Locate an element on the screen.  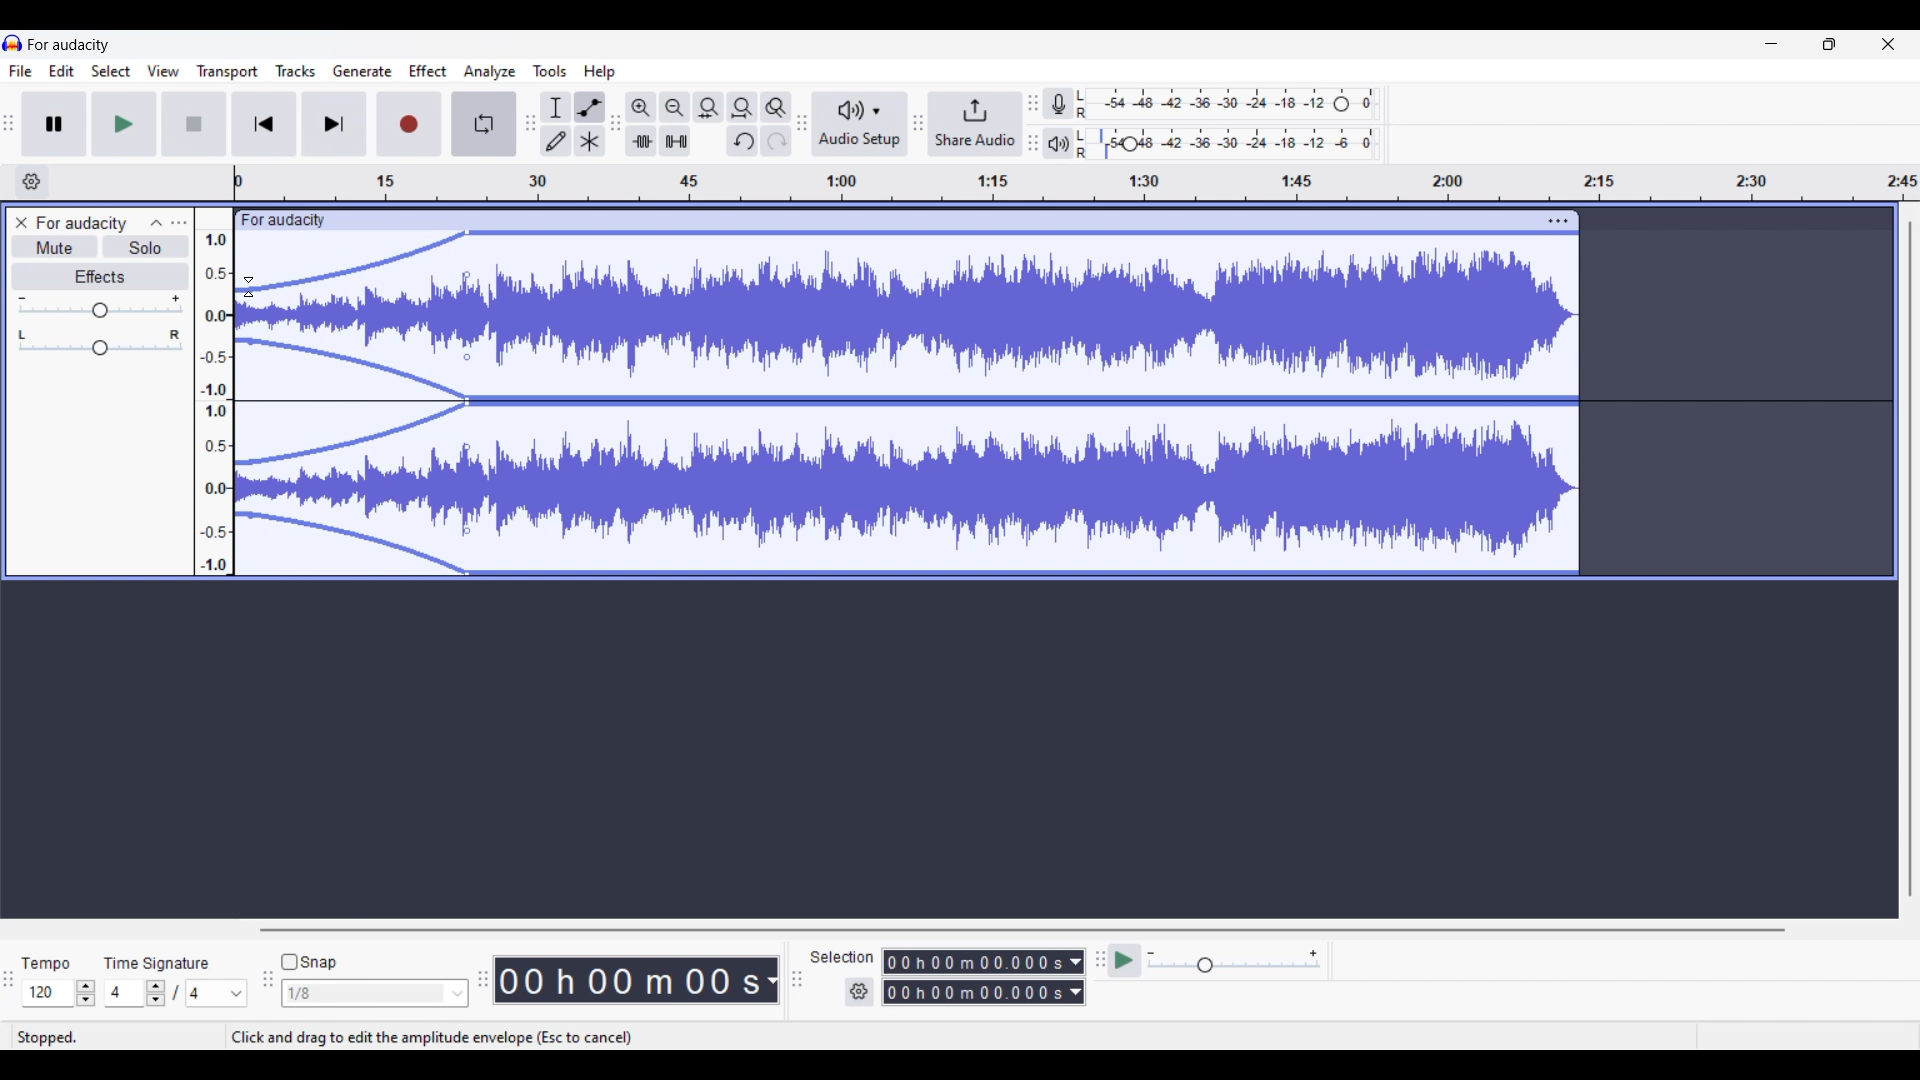
Record/Record new track is located at coordinates (410, 124).